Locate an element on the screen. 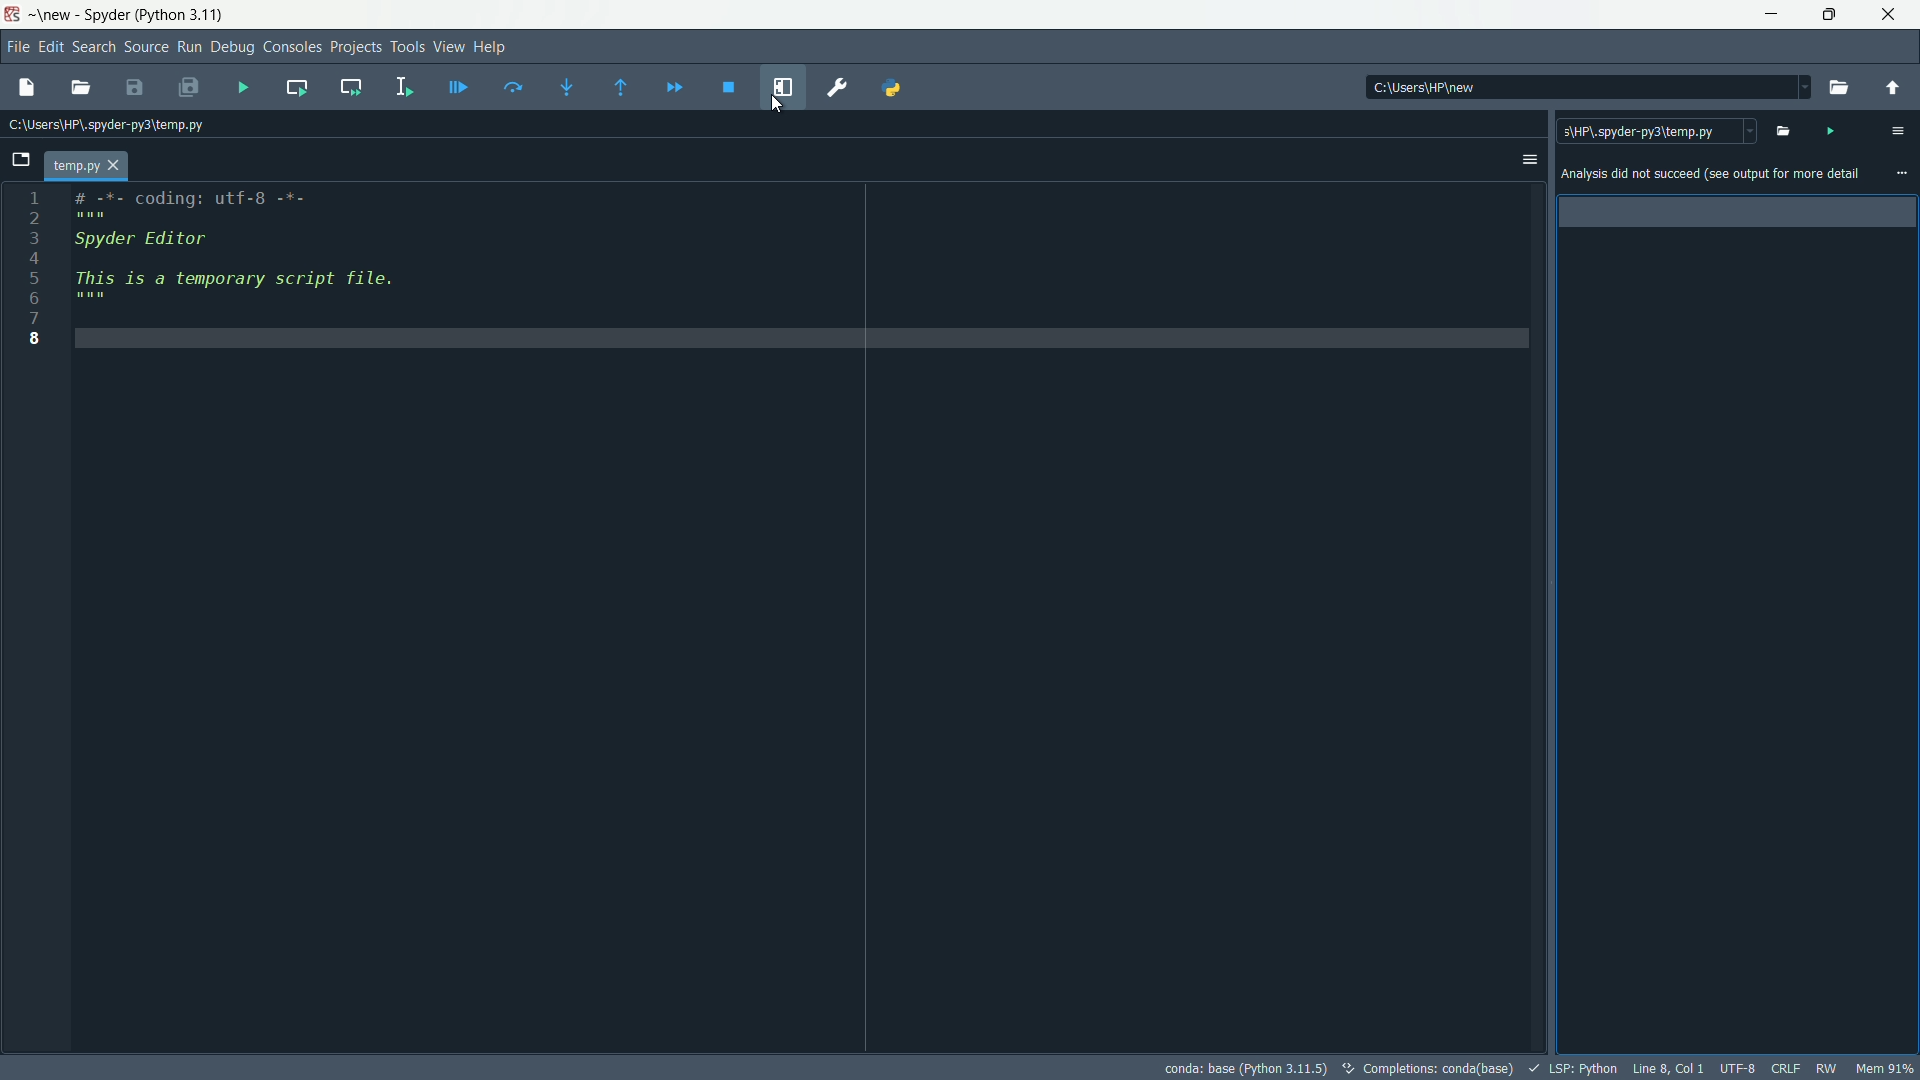  spyder is located at coordinates (107, 15).